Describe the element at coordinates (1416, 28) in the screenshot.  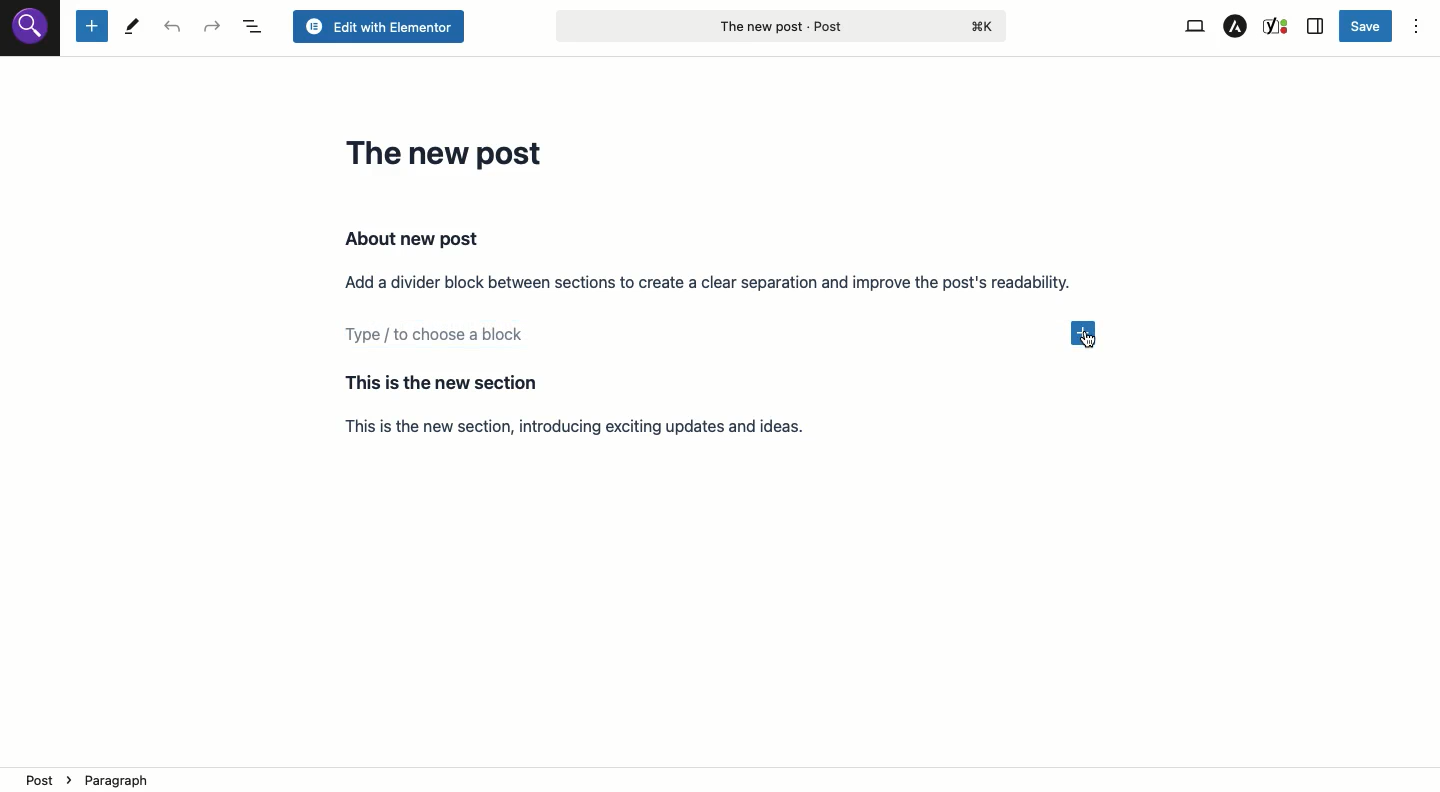
I see `Options` at that location.